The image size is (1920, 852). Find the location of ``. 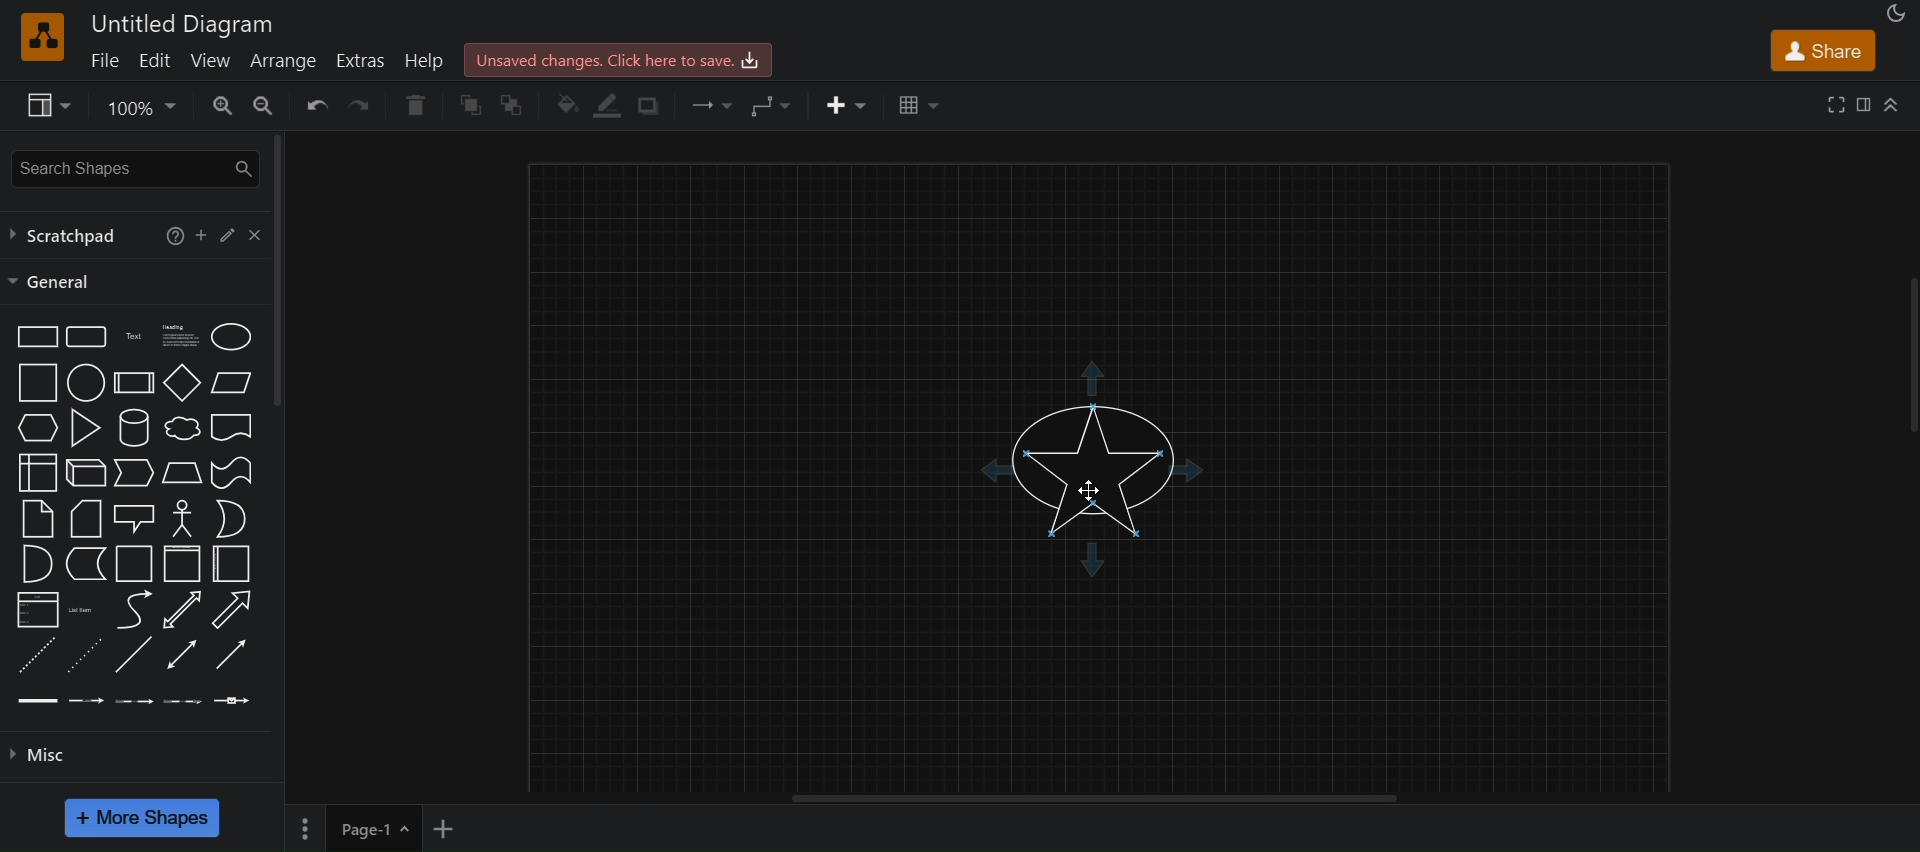

 is located at coordinates (230, 231).